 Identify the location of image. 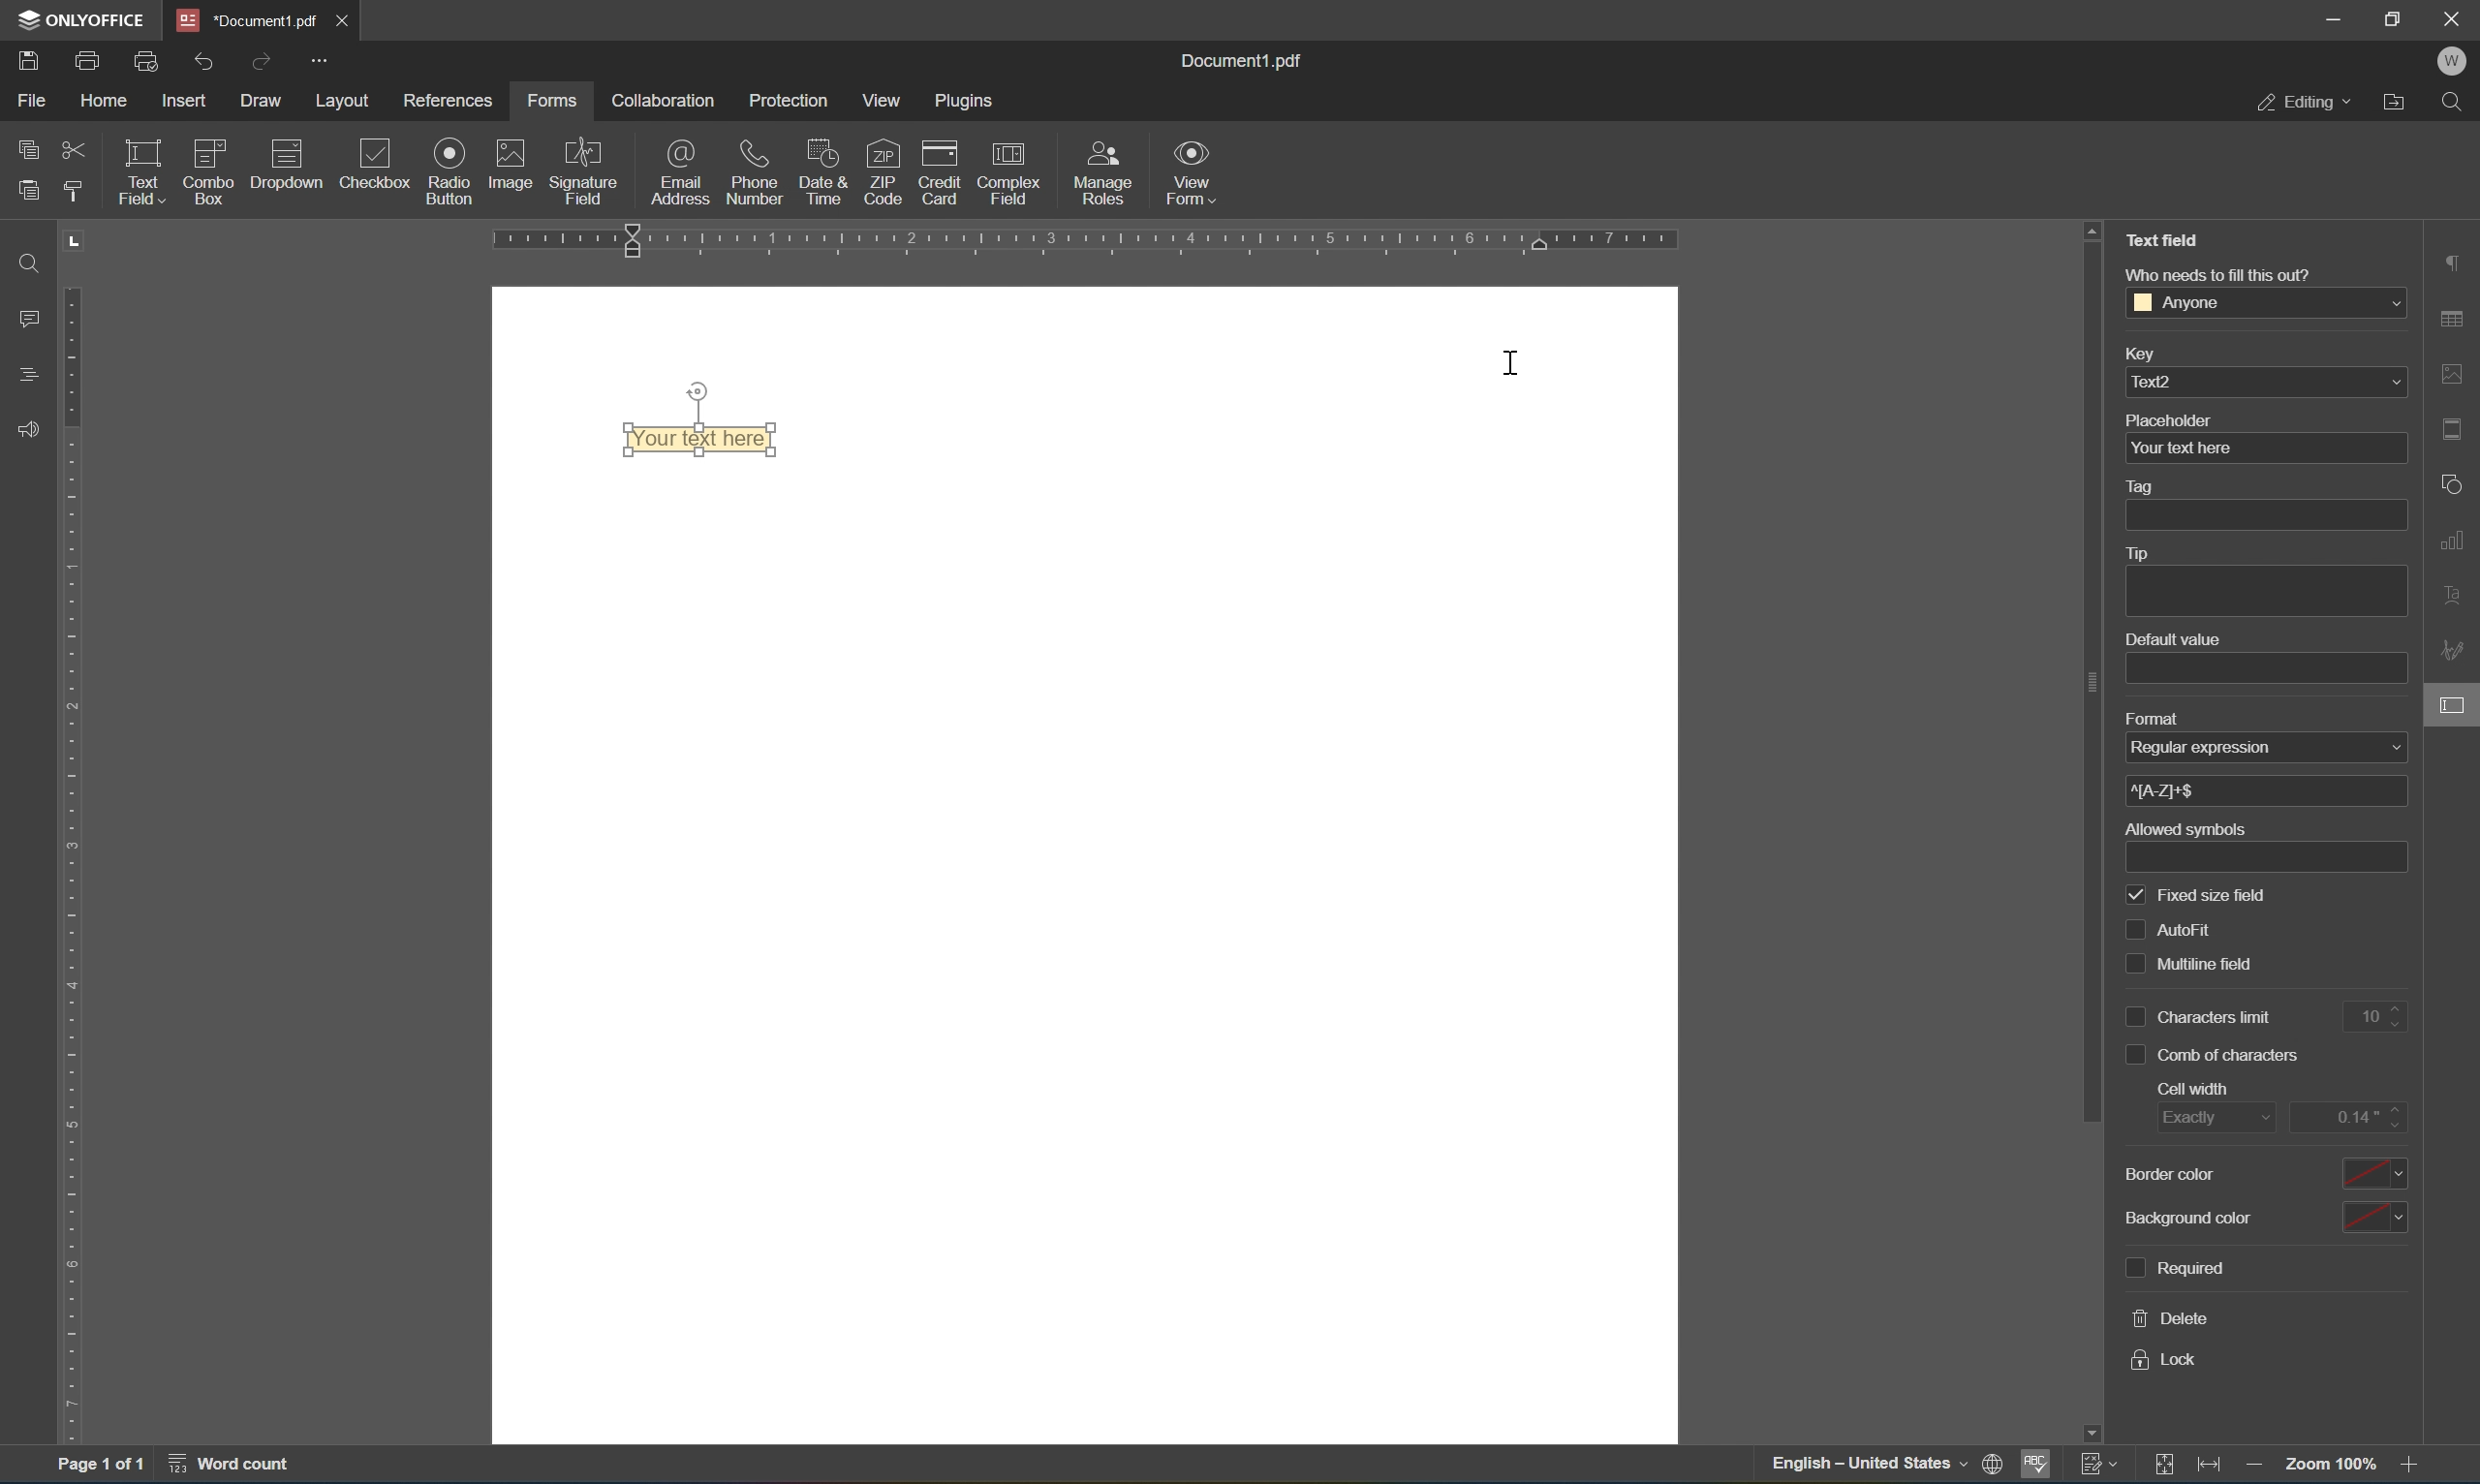
(515, 166).